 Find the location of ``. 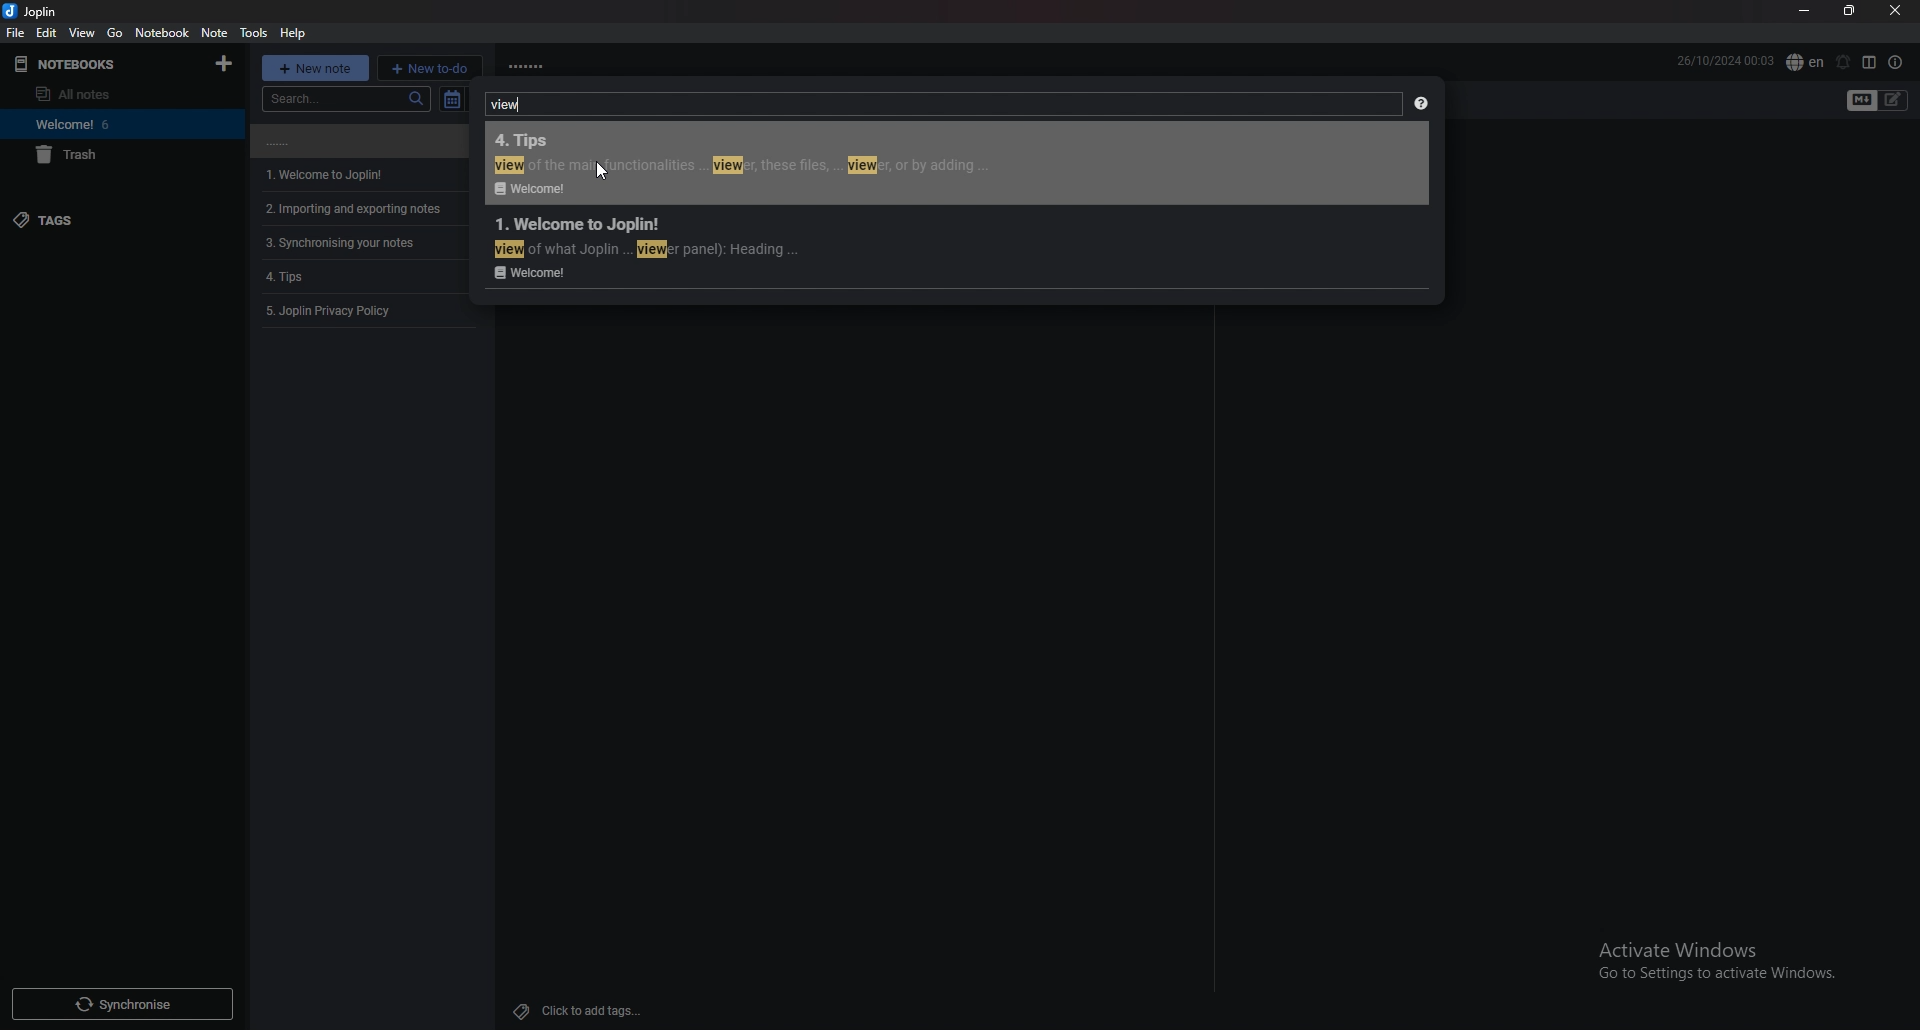

 is located at coordinates (939, 106).